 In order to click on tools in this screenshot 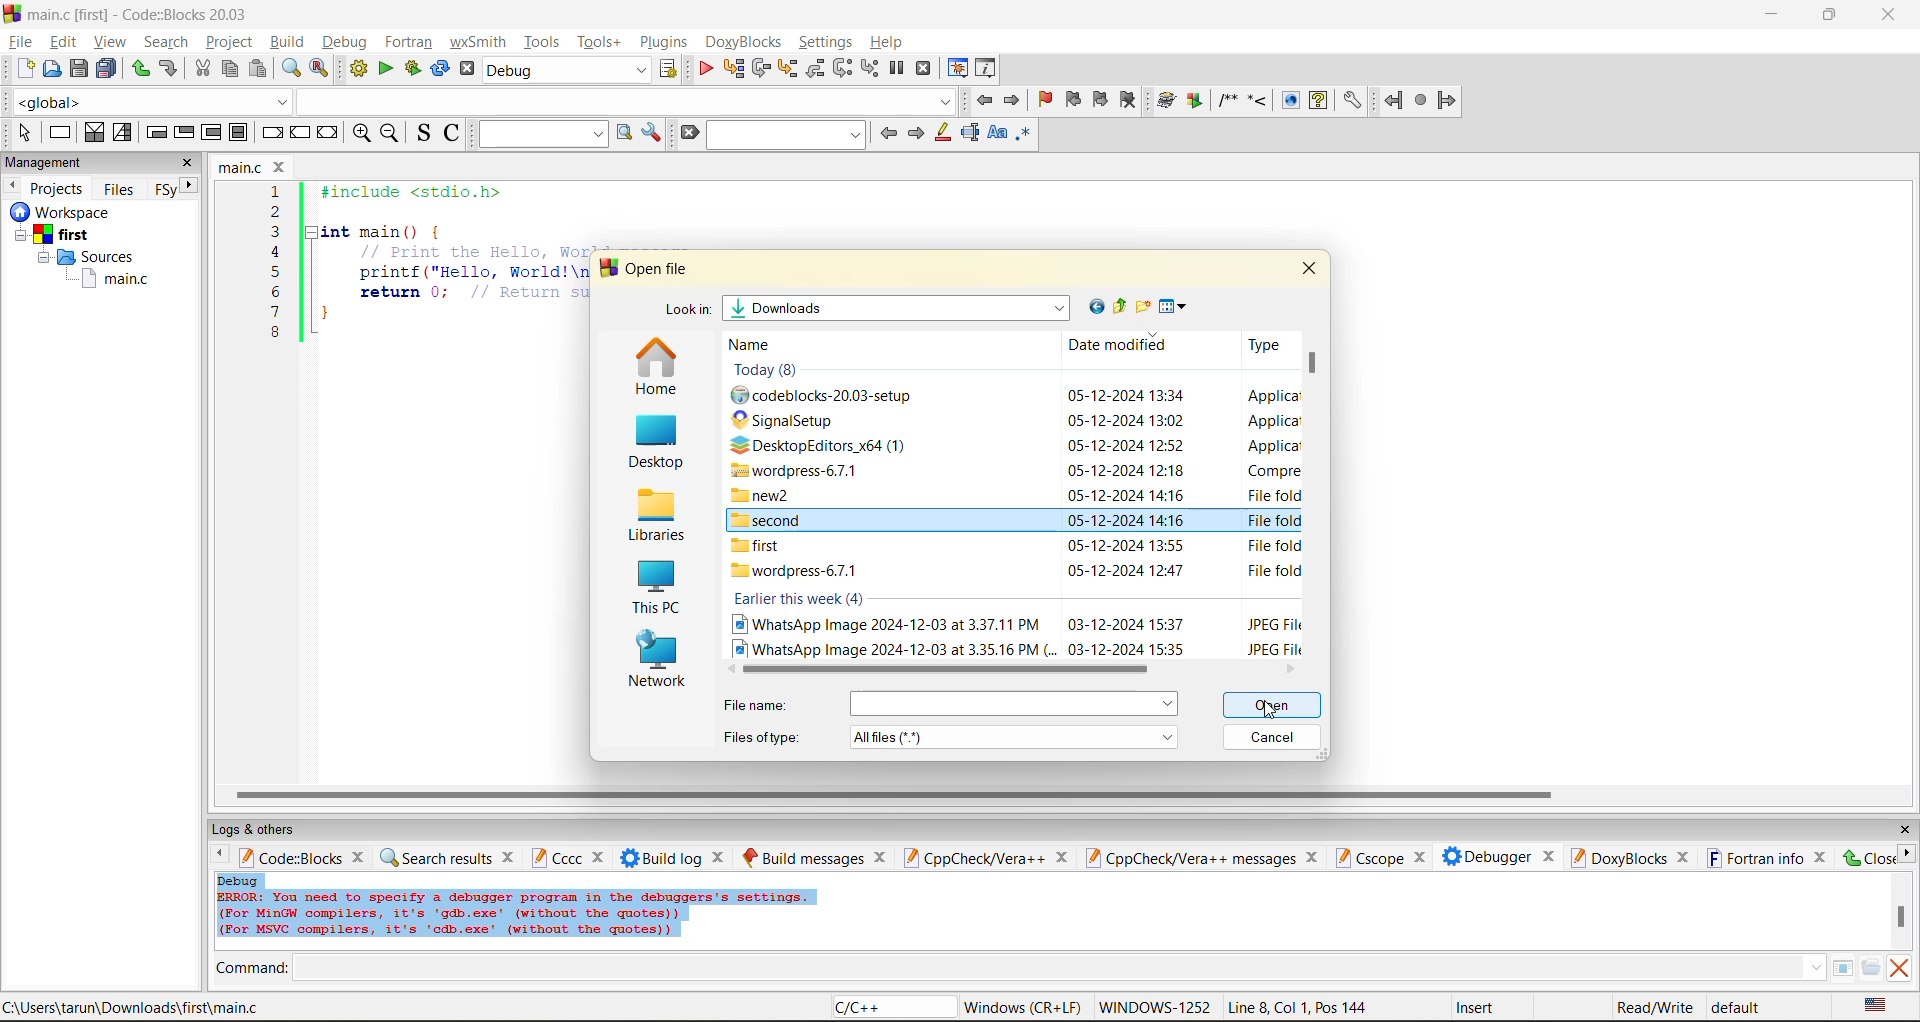, I will do `click(544, 41)`.